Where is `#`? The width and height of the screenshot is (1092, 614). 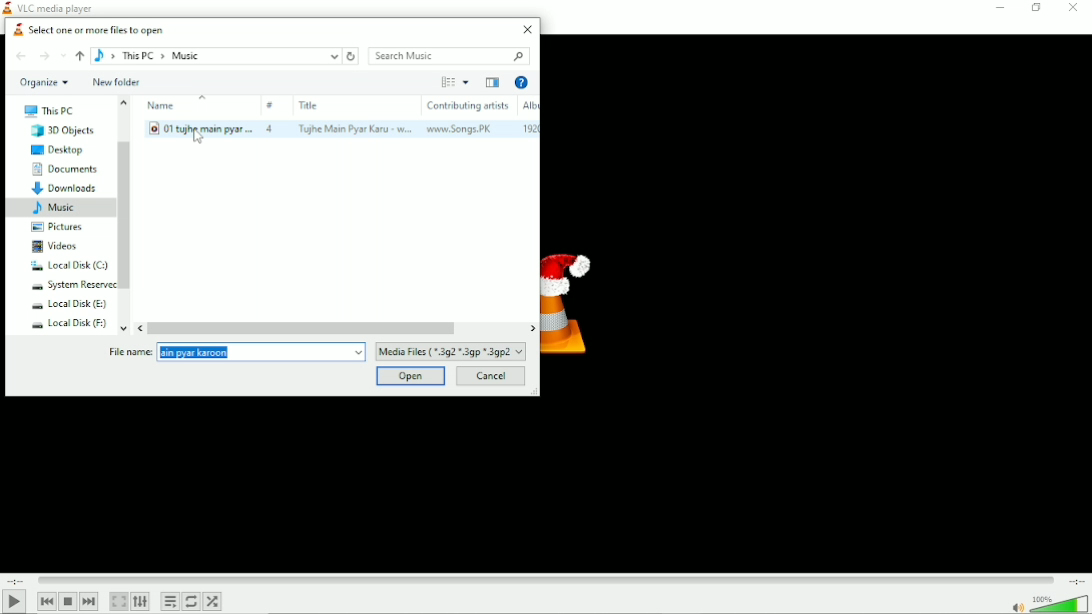 # is located at coordinates (272, 117).